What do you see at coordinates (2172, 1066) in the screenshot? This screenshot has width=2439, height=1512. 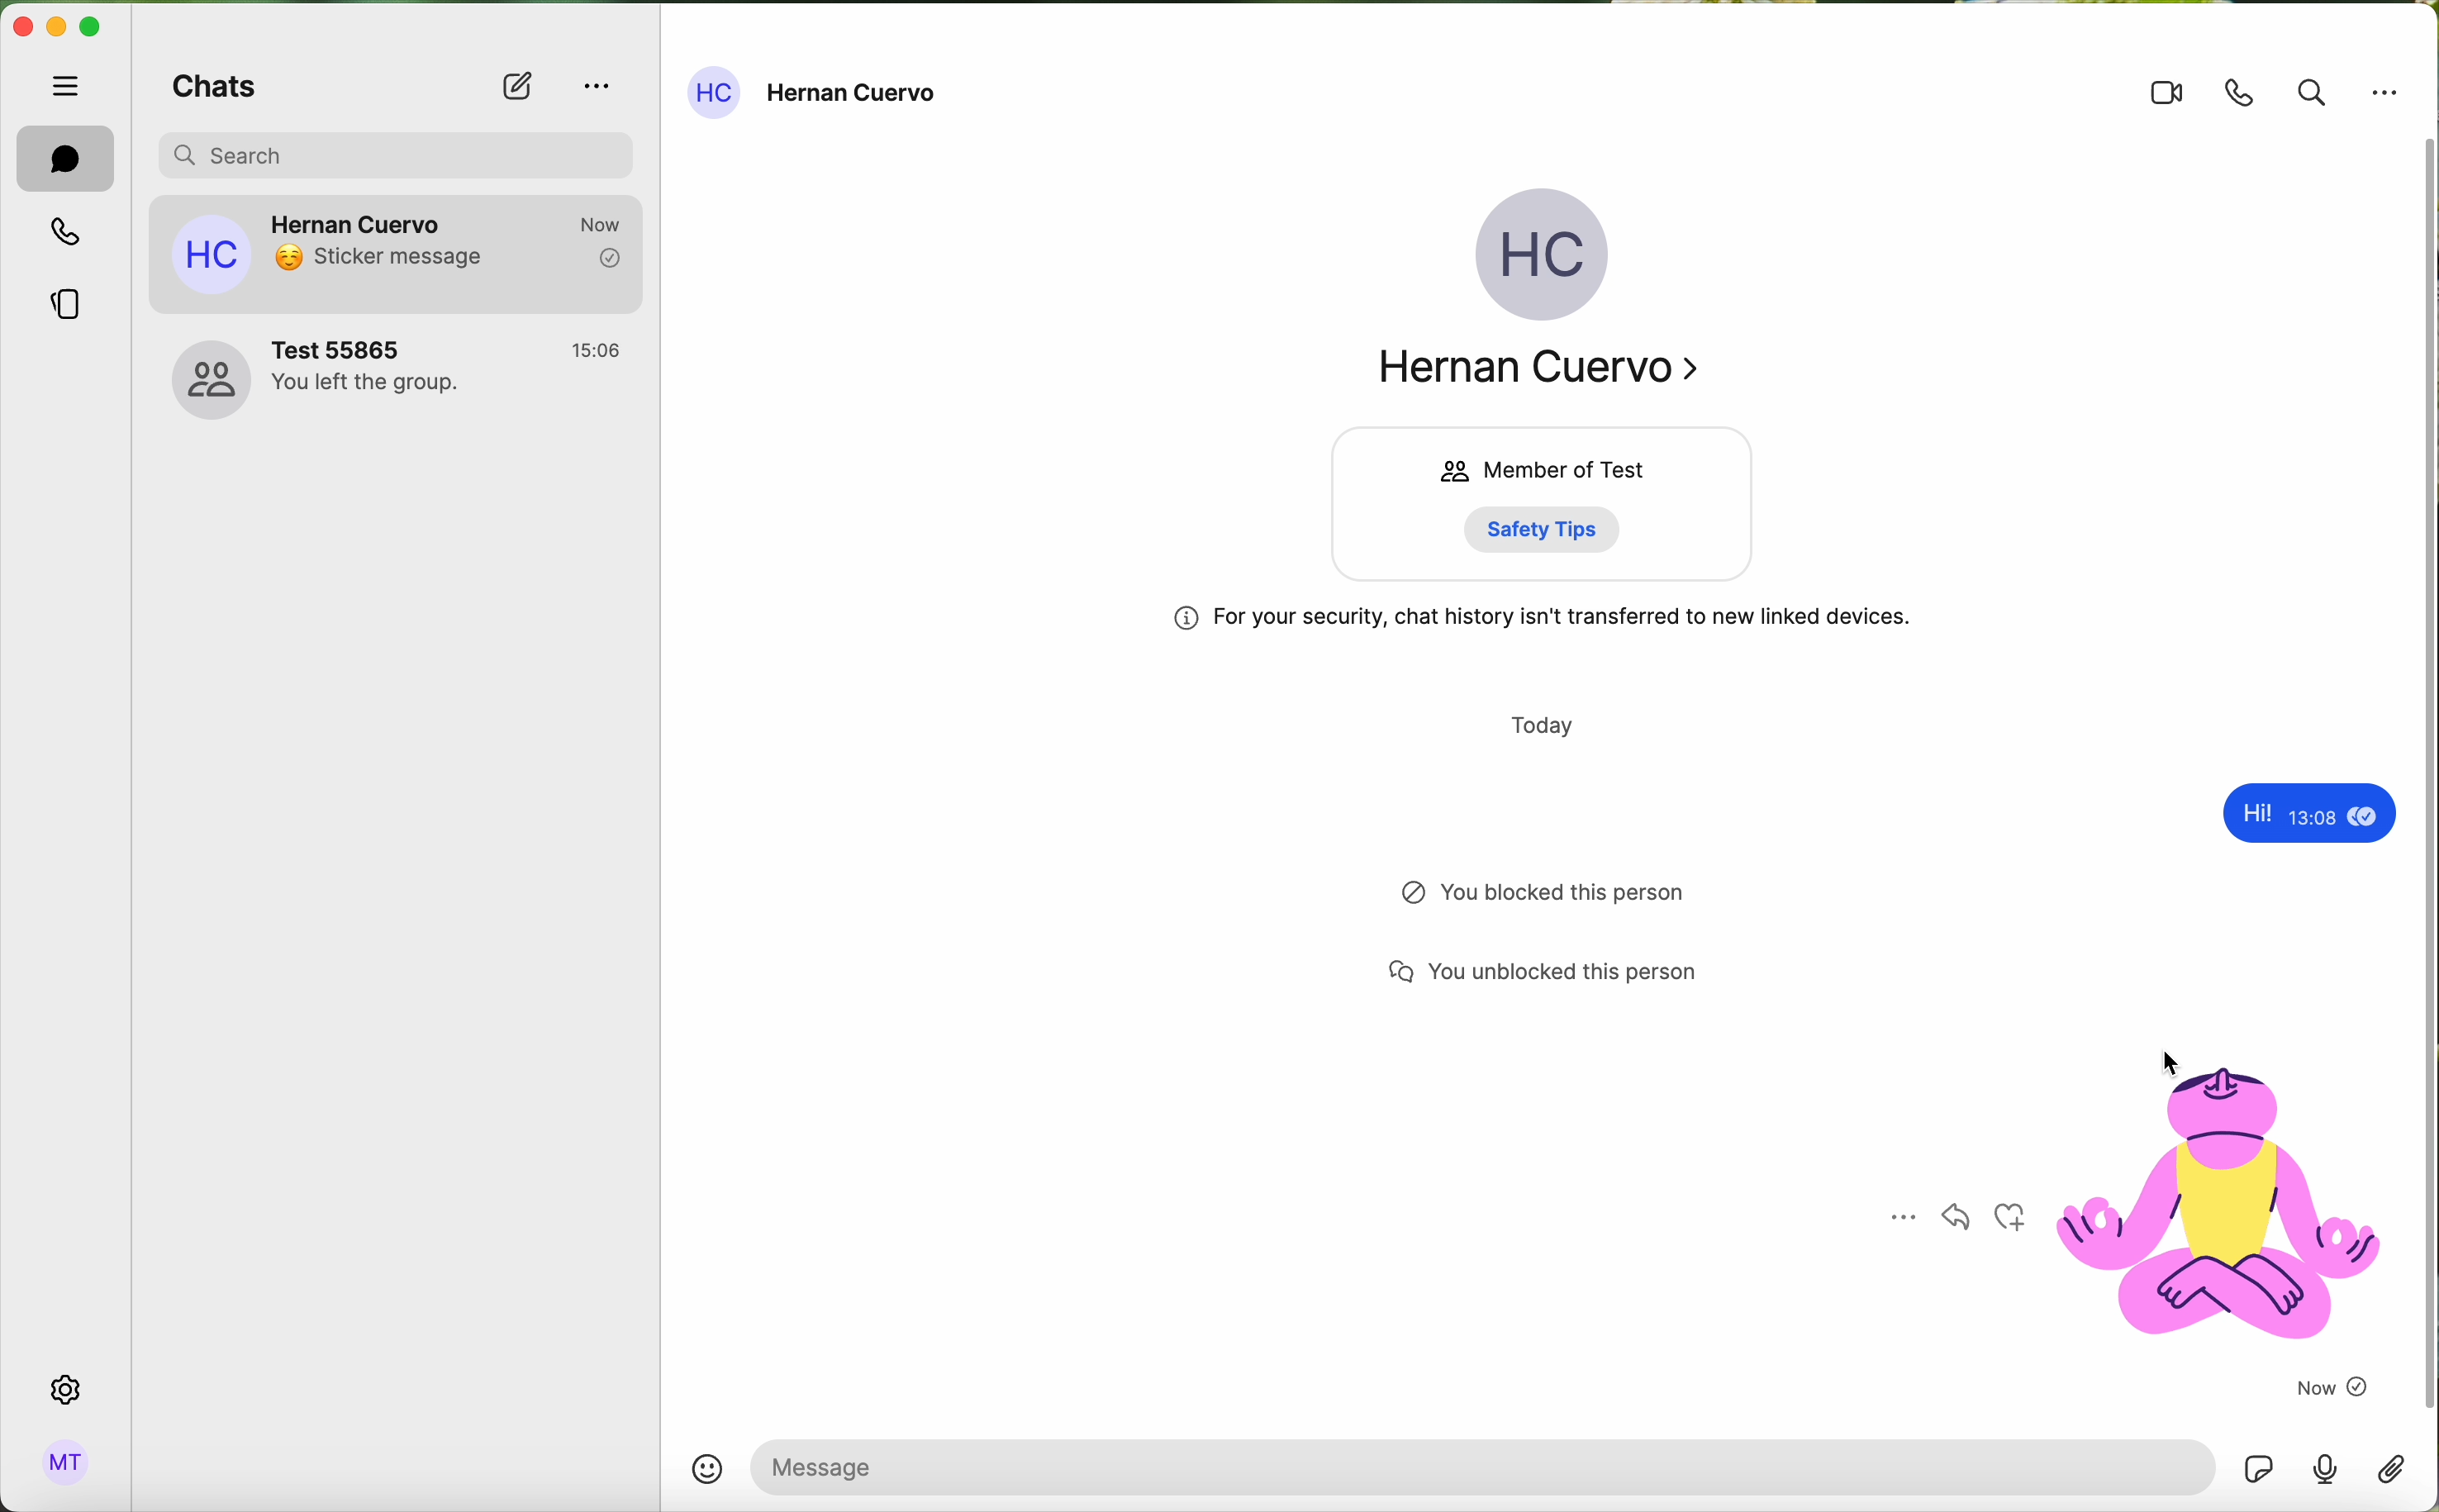 I see `cursor` at bounding box center [2172, 1066].